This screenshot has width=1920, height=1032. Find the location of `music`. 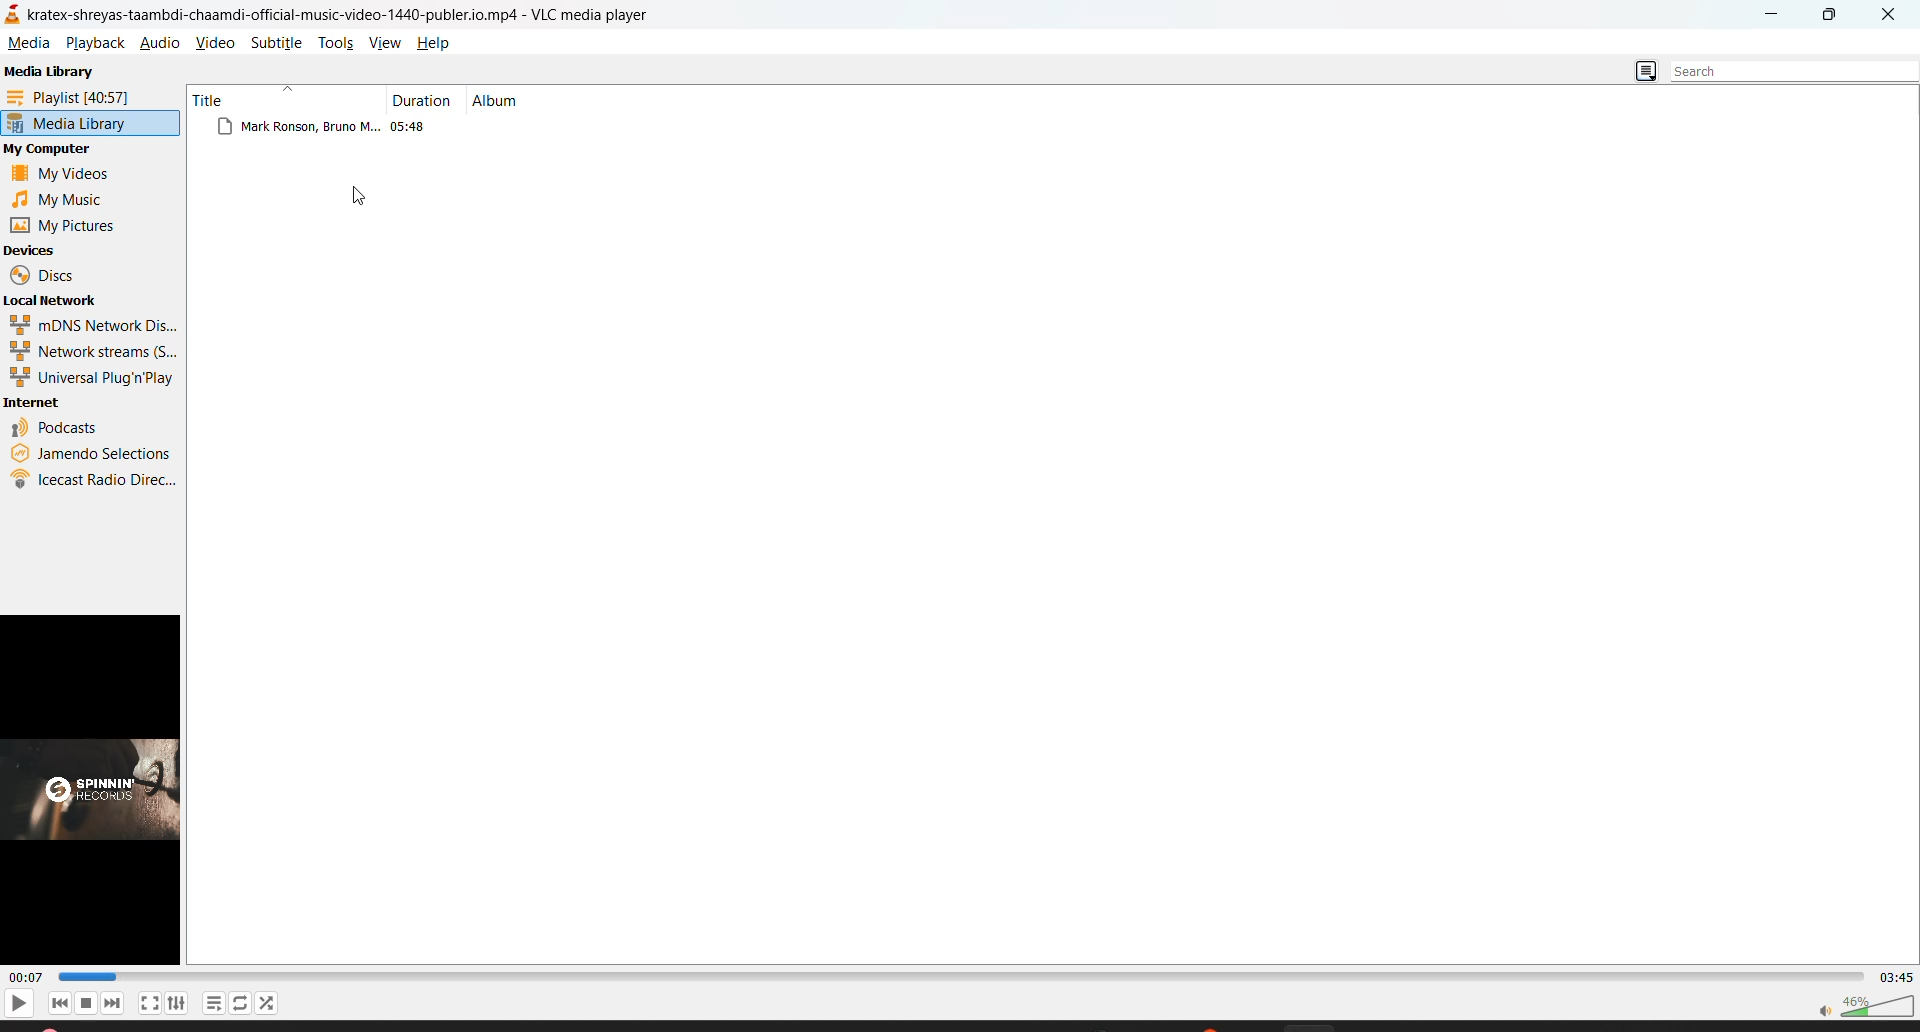

music is located at coordinates (65, 200).